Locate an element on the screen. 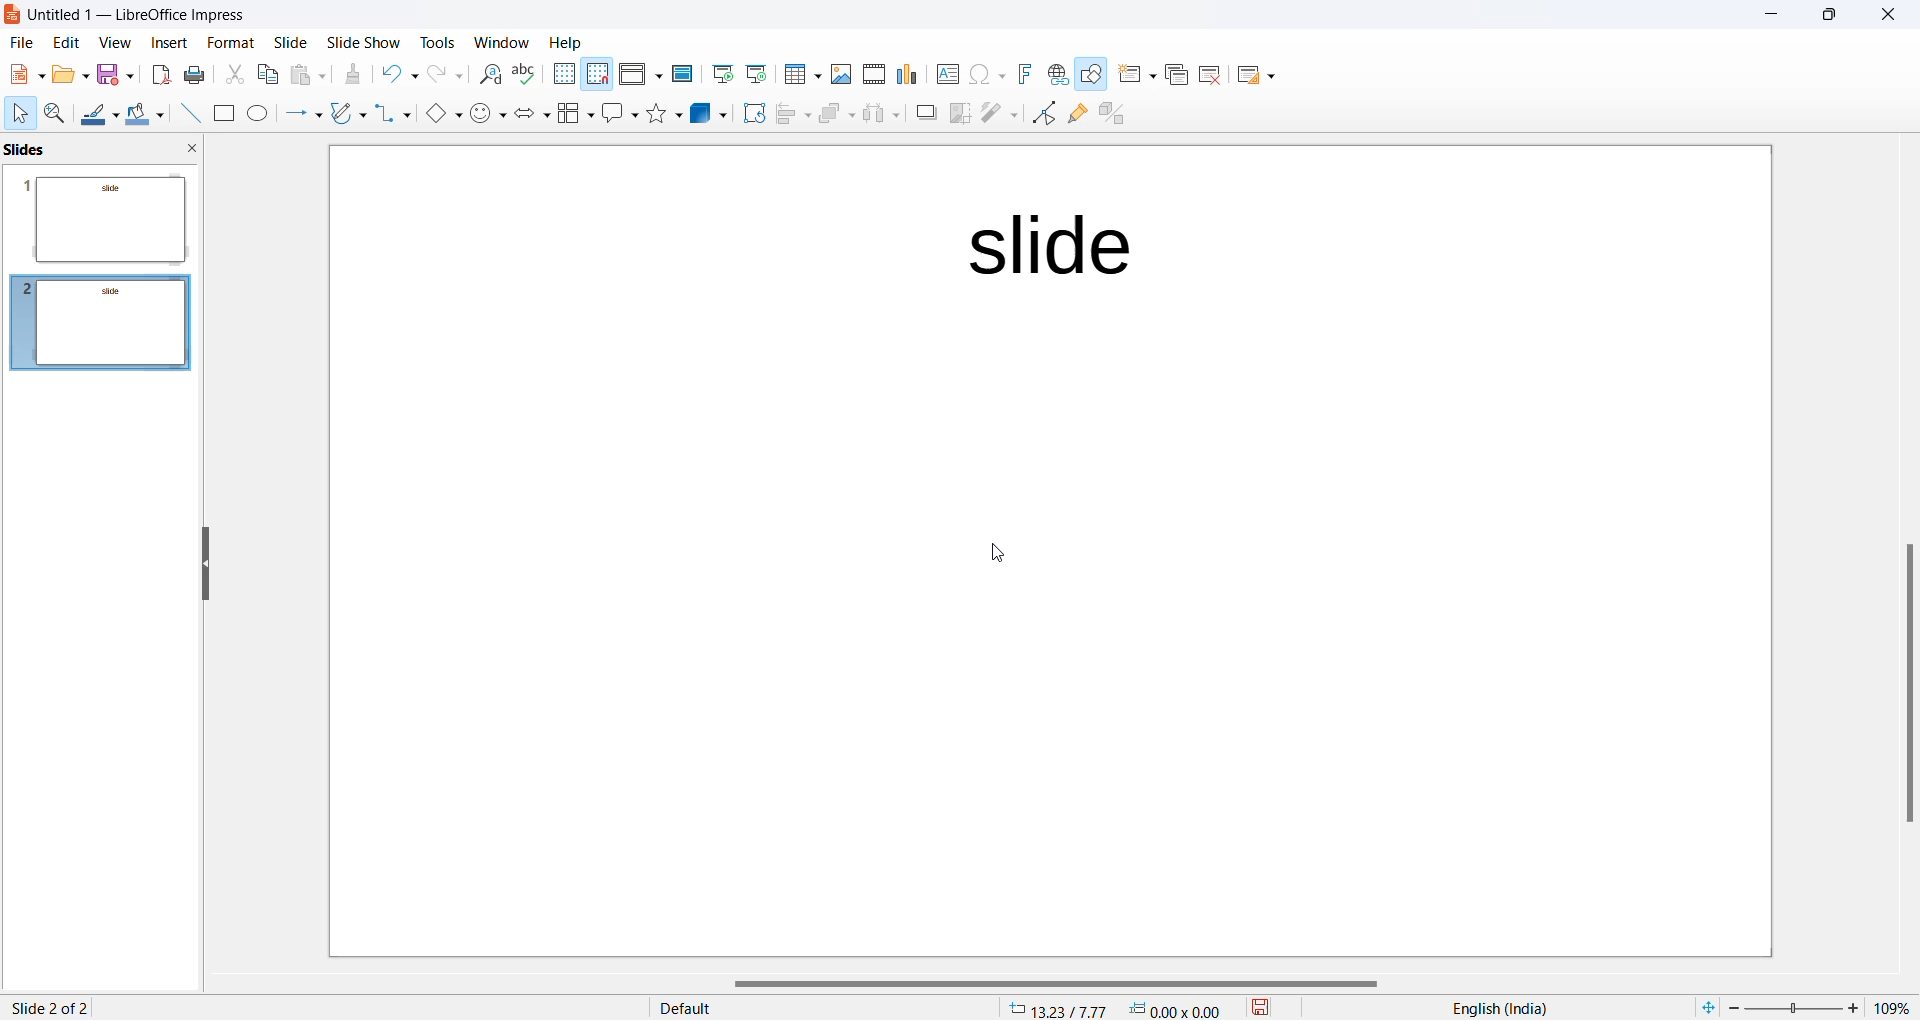 The height and width of the screenshot is (1020, 1920). Print is located at coordinates (197, 74).